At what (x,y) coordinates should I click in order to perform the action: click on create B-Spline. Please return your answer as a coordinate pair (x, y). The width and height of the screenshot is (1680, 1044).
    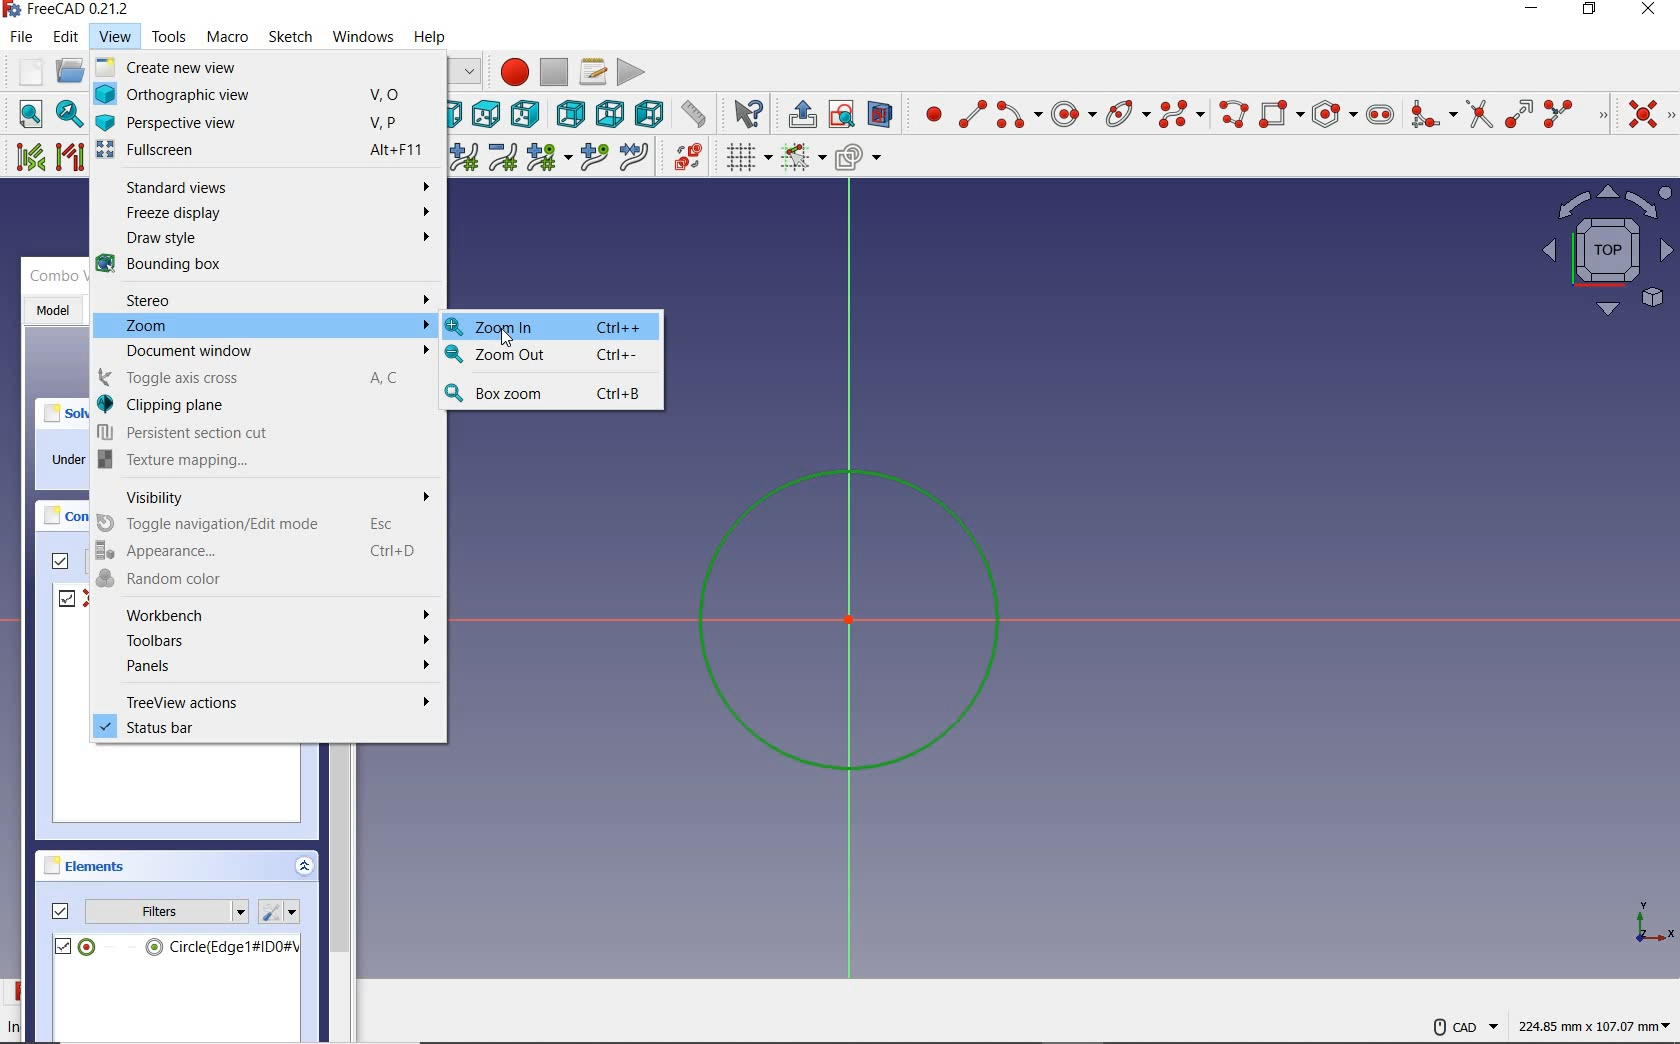
    Looking at the image, I should click on (1180, 114).